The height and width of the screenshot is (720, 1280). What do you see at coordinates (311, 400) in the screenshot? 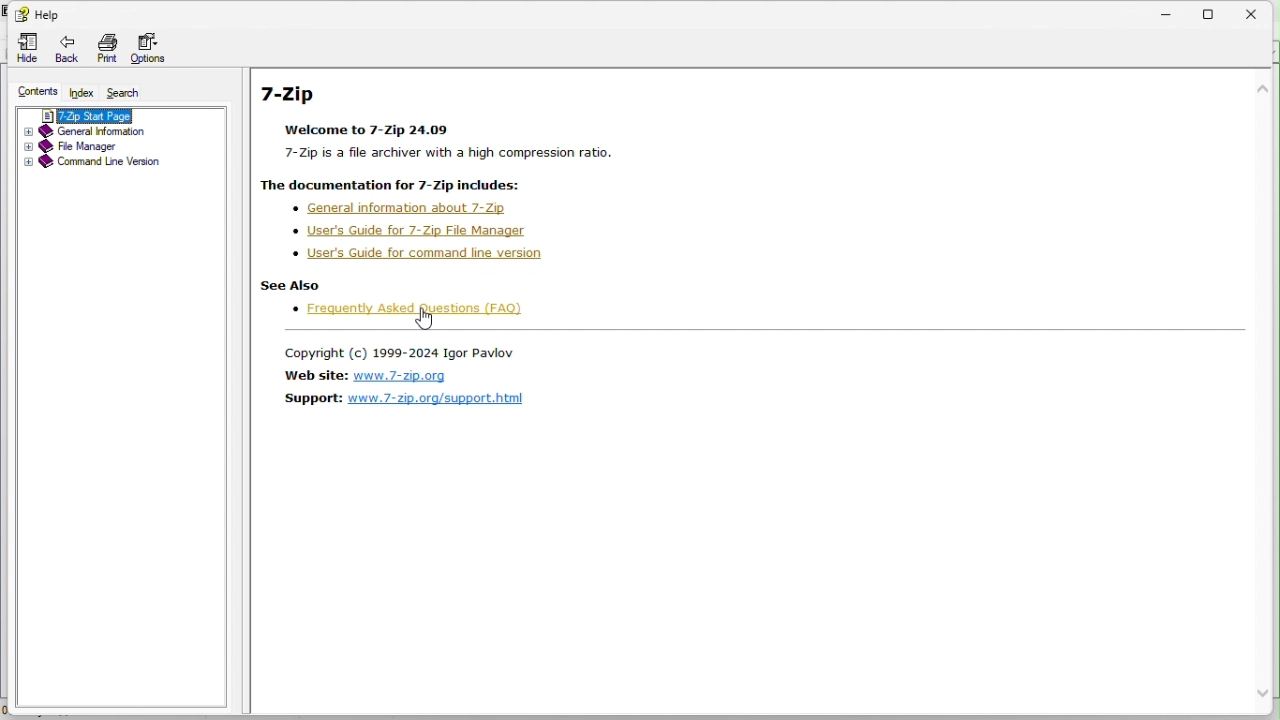
I see `support` at bounding box center [311, 400].